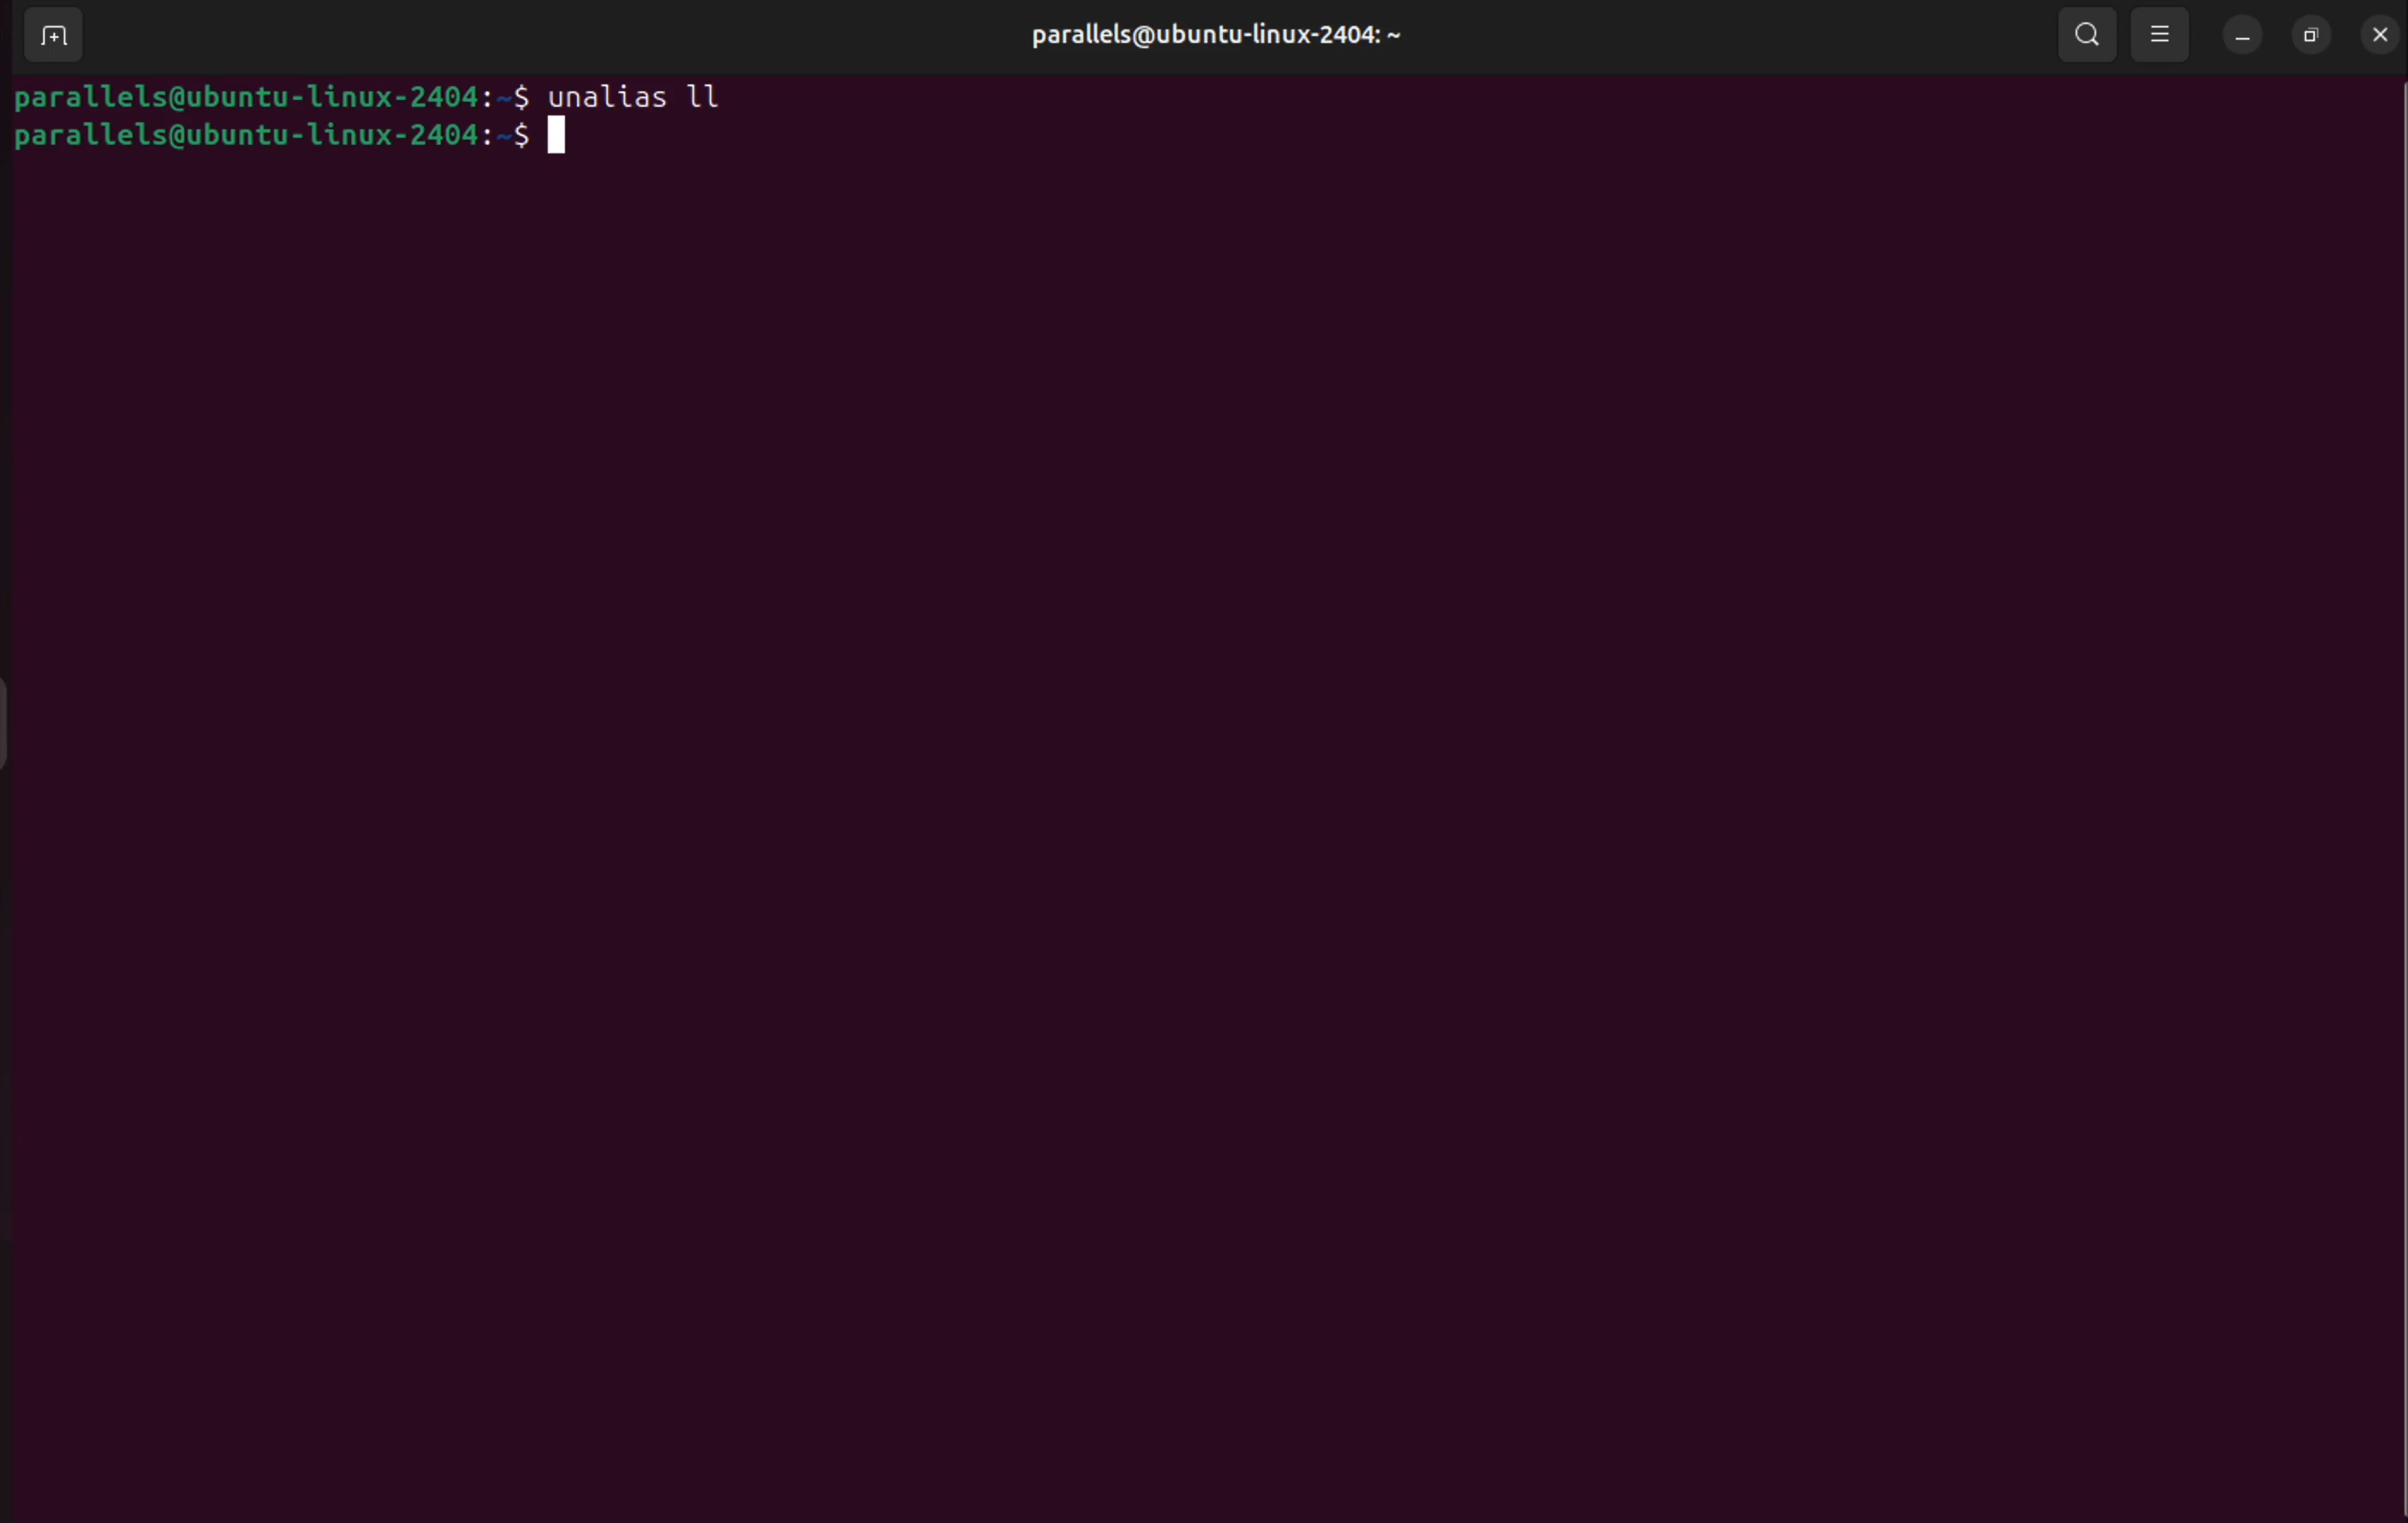 The width and height of the screenshot is (2408, 1523). I want to click on unalias ll, so click(636, 96).